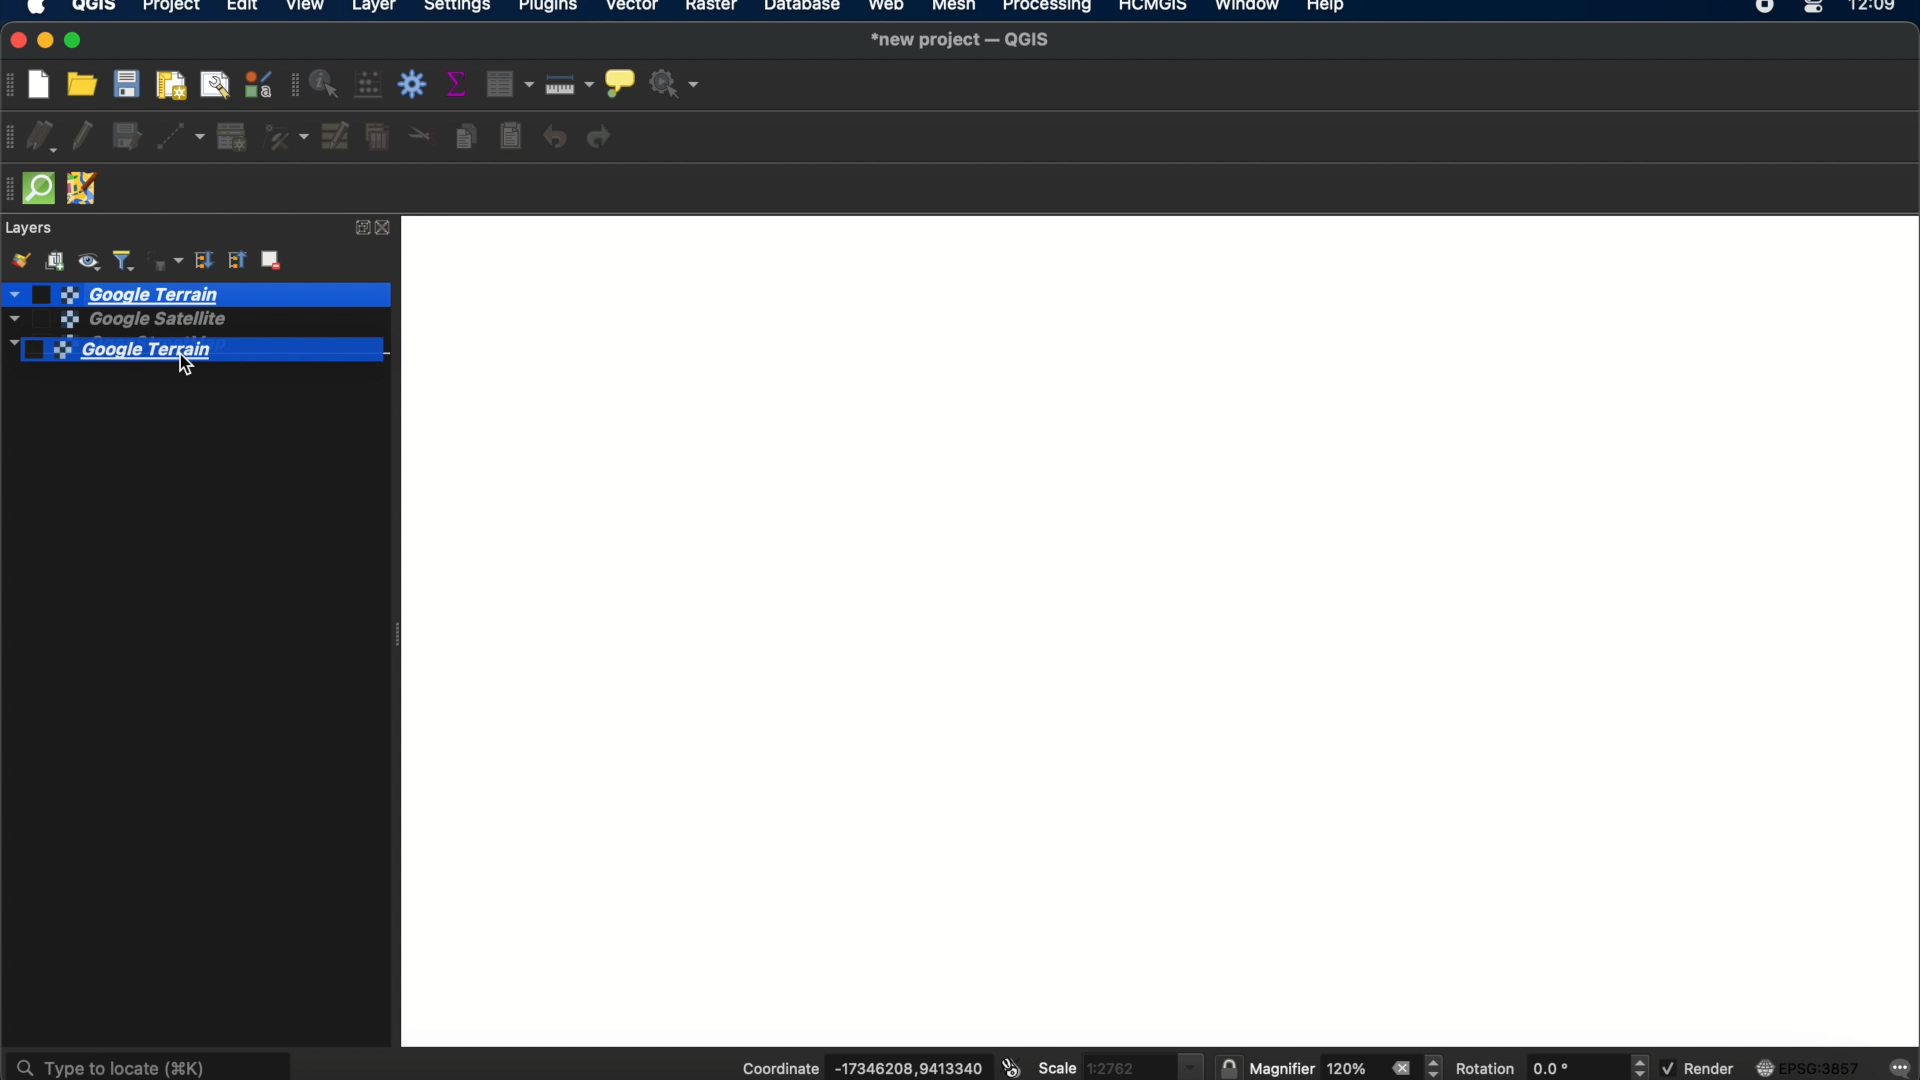  Describe the element at coordinates (92, 259) in the screenshot. I see `manage map themes` at that location.